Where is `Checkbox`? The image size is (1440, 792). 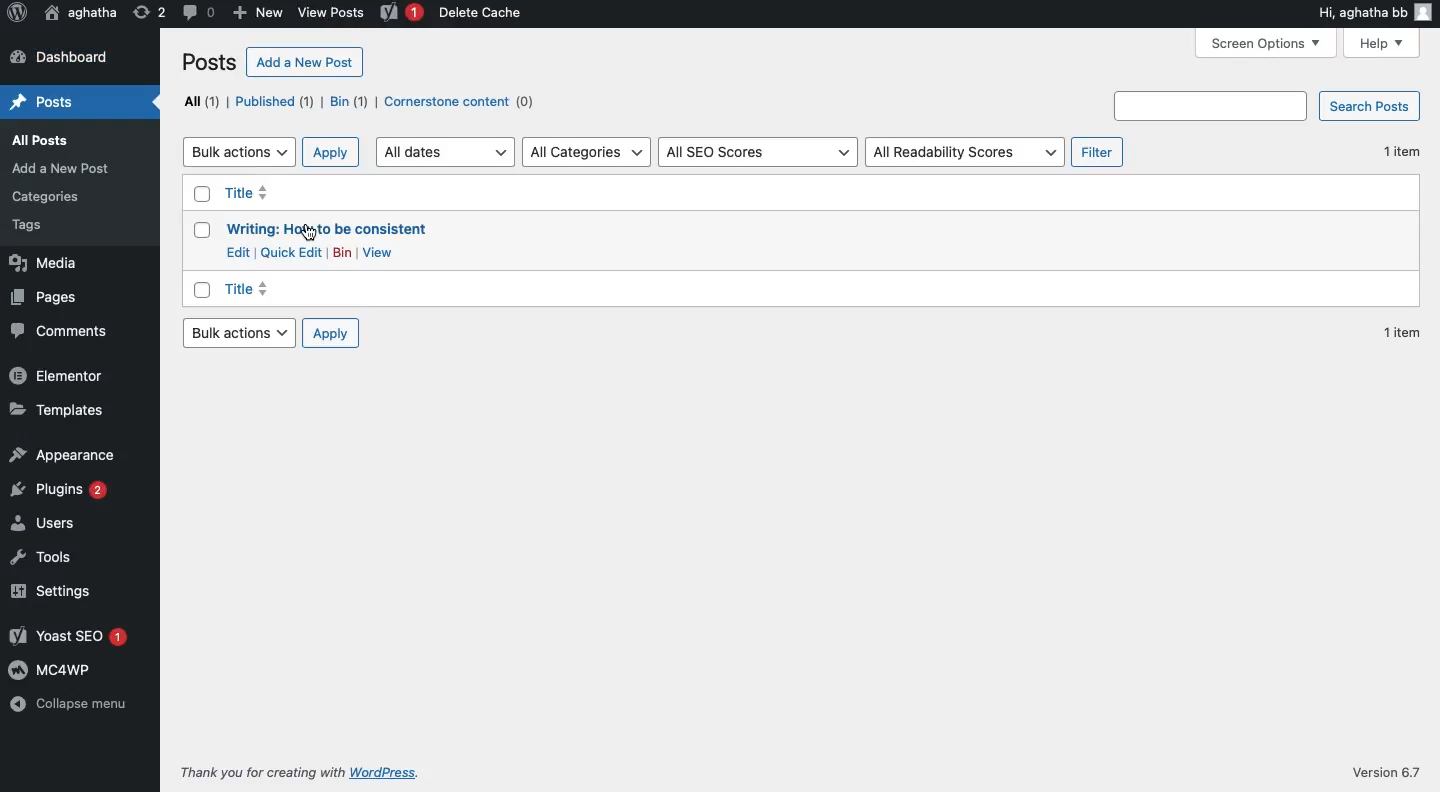 Checkbox is located at coordinates (199, 294).